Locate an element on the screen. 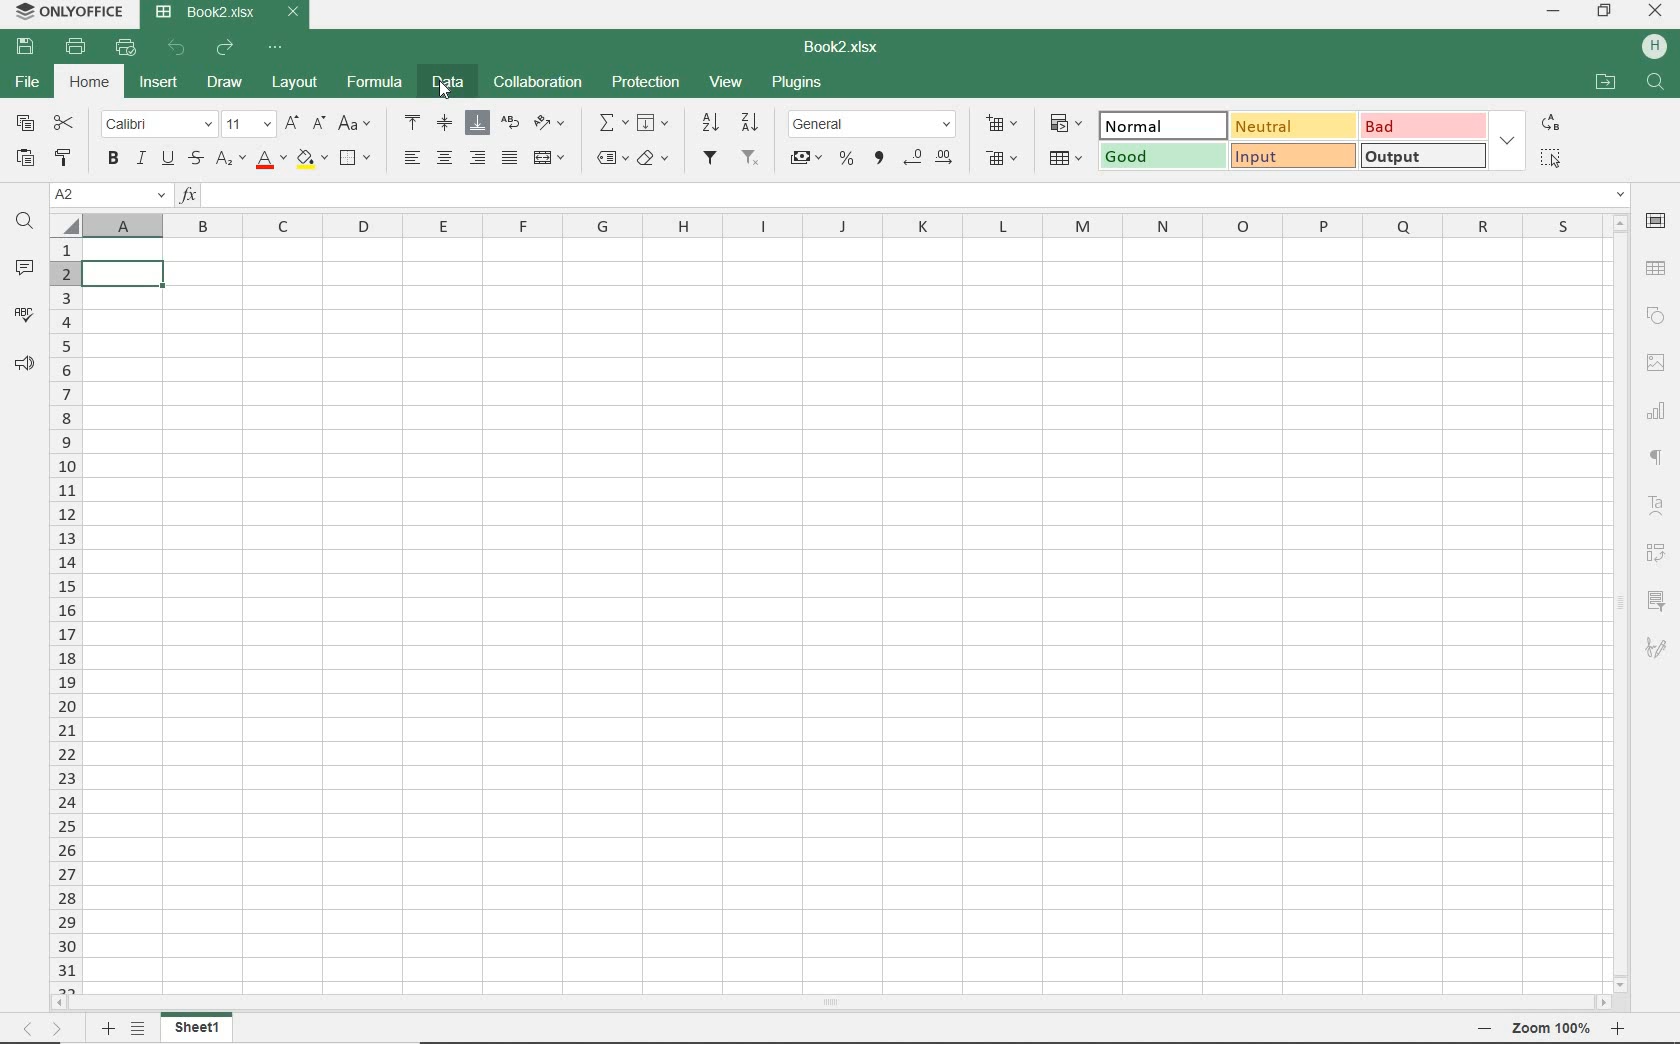 The image size is (1680, 1044). PLUGINS is located at coordinates (798, 81).